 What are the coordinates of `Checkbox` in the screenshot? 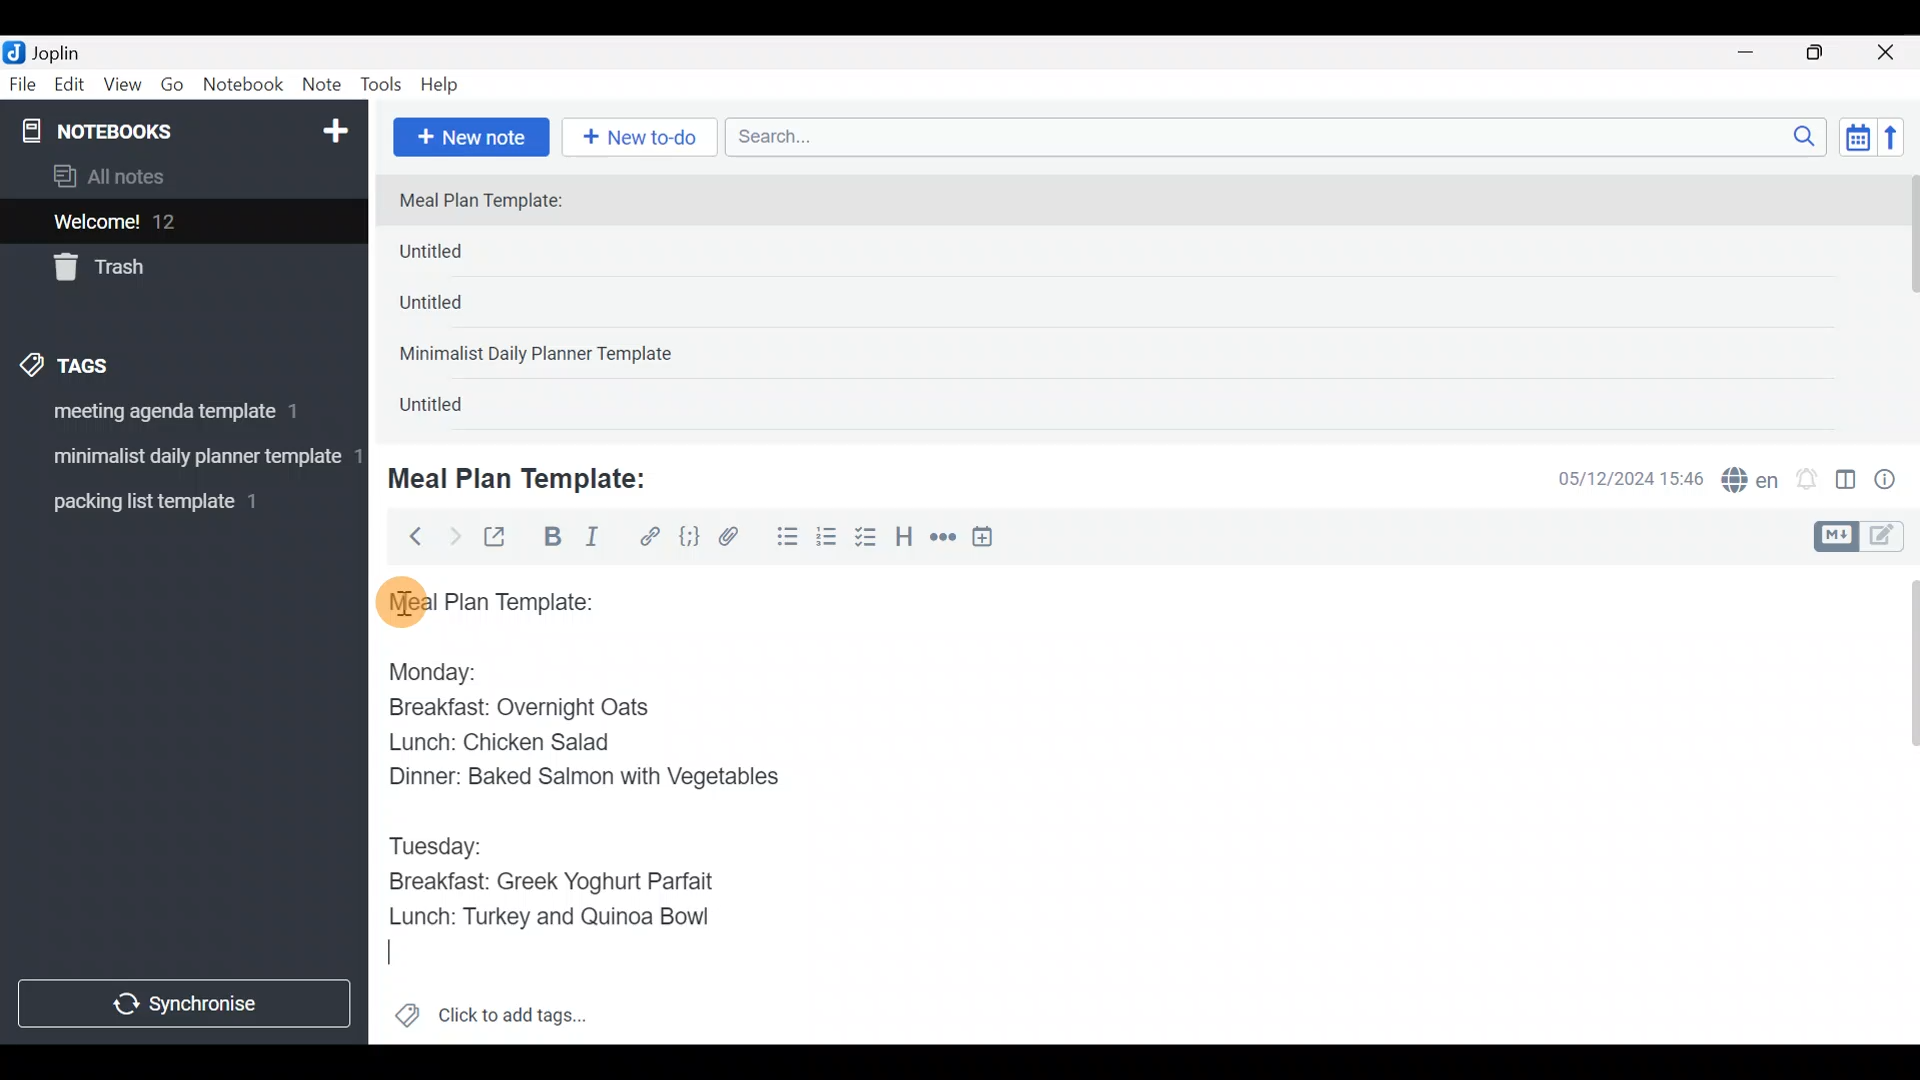 It's located at (868, 539).